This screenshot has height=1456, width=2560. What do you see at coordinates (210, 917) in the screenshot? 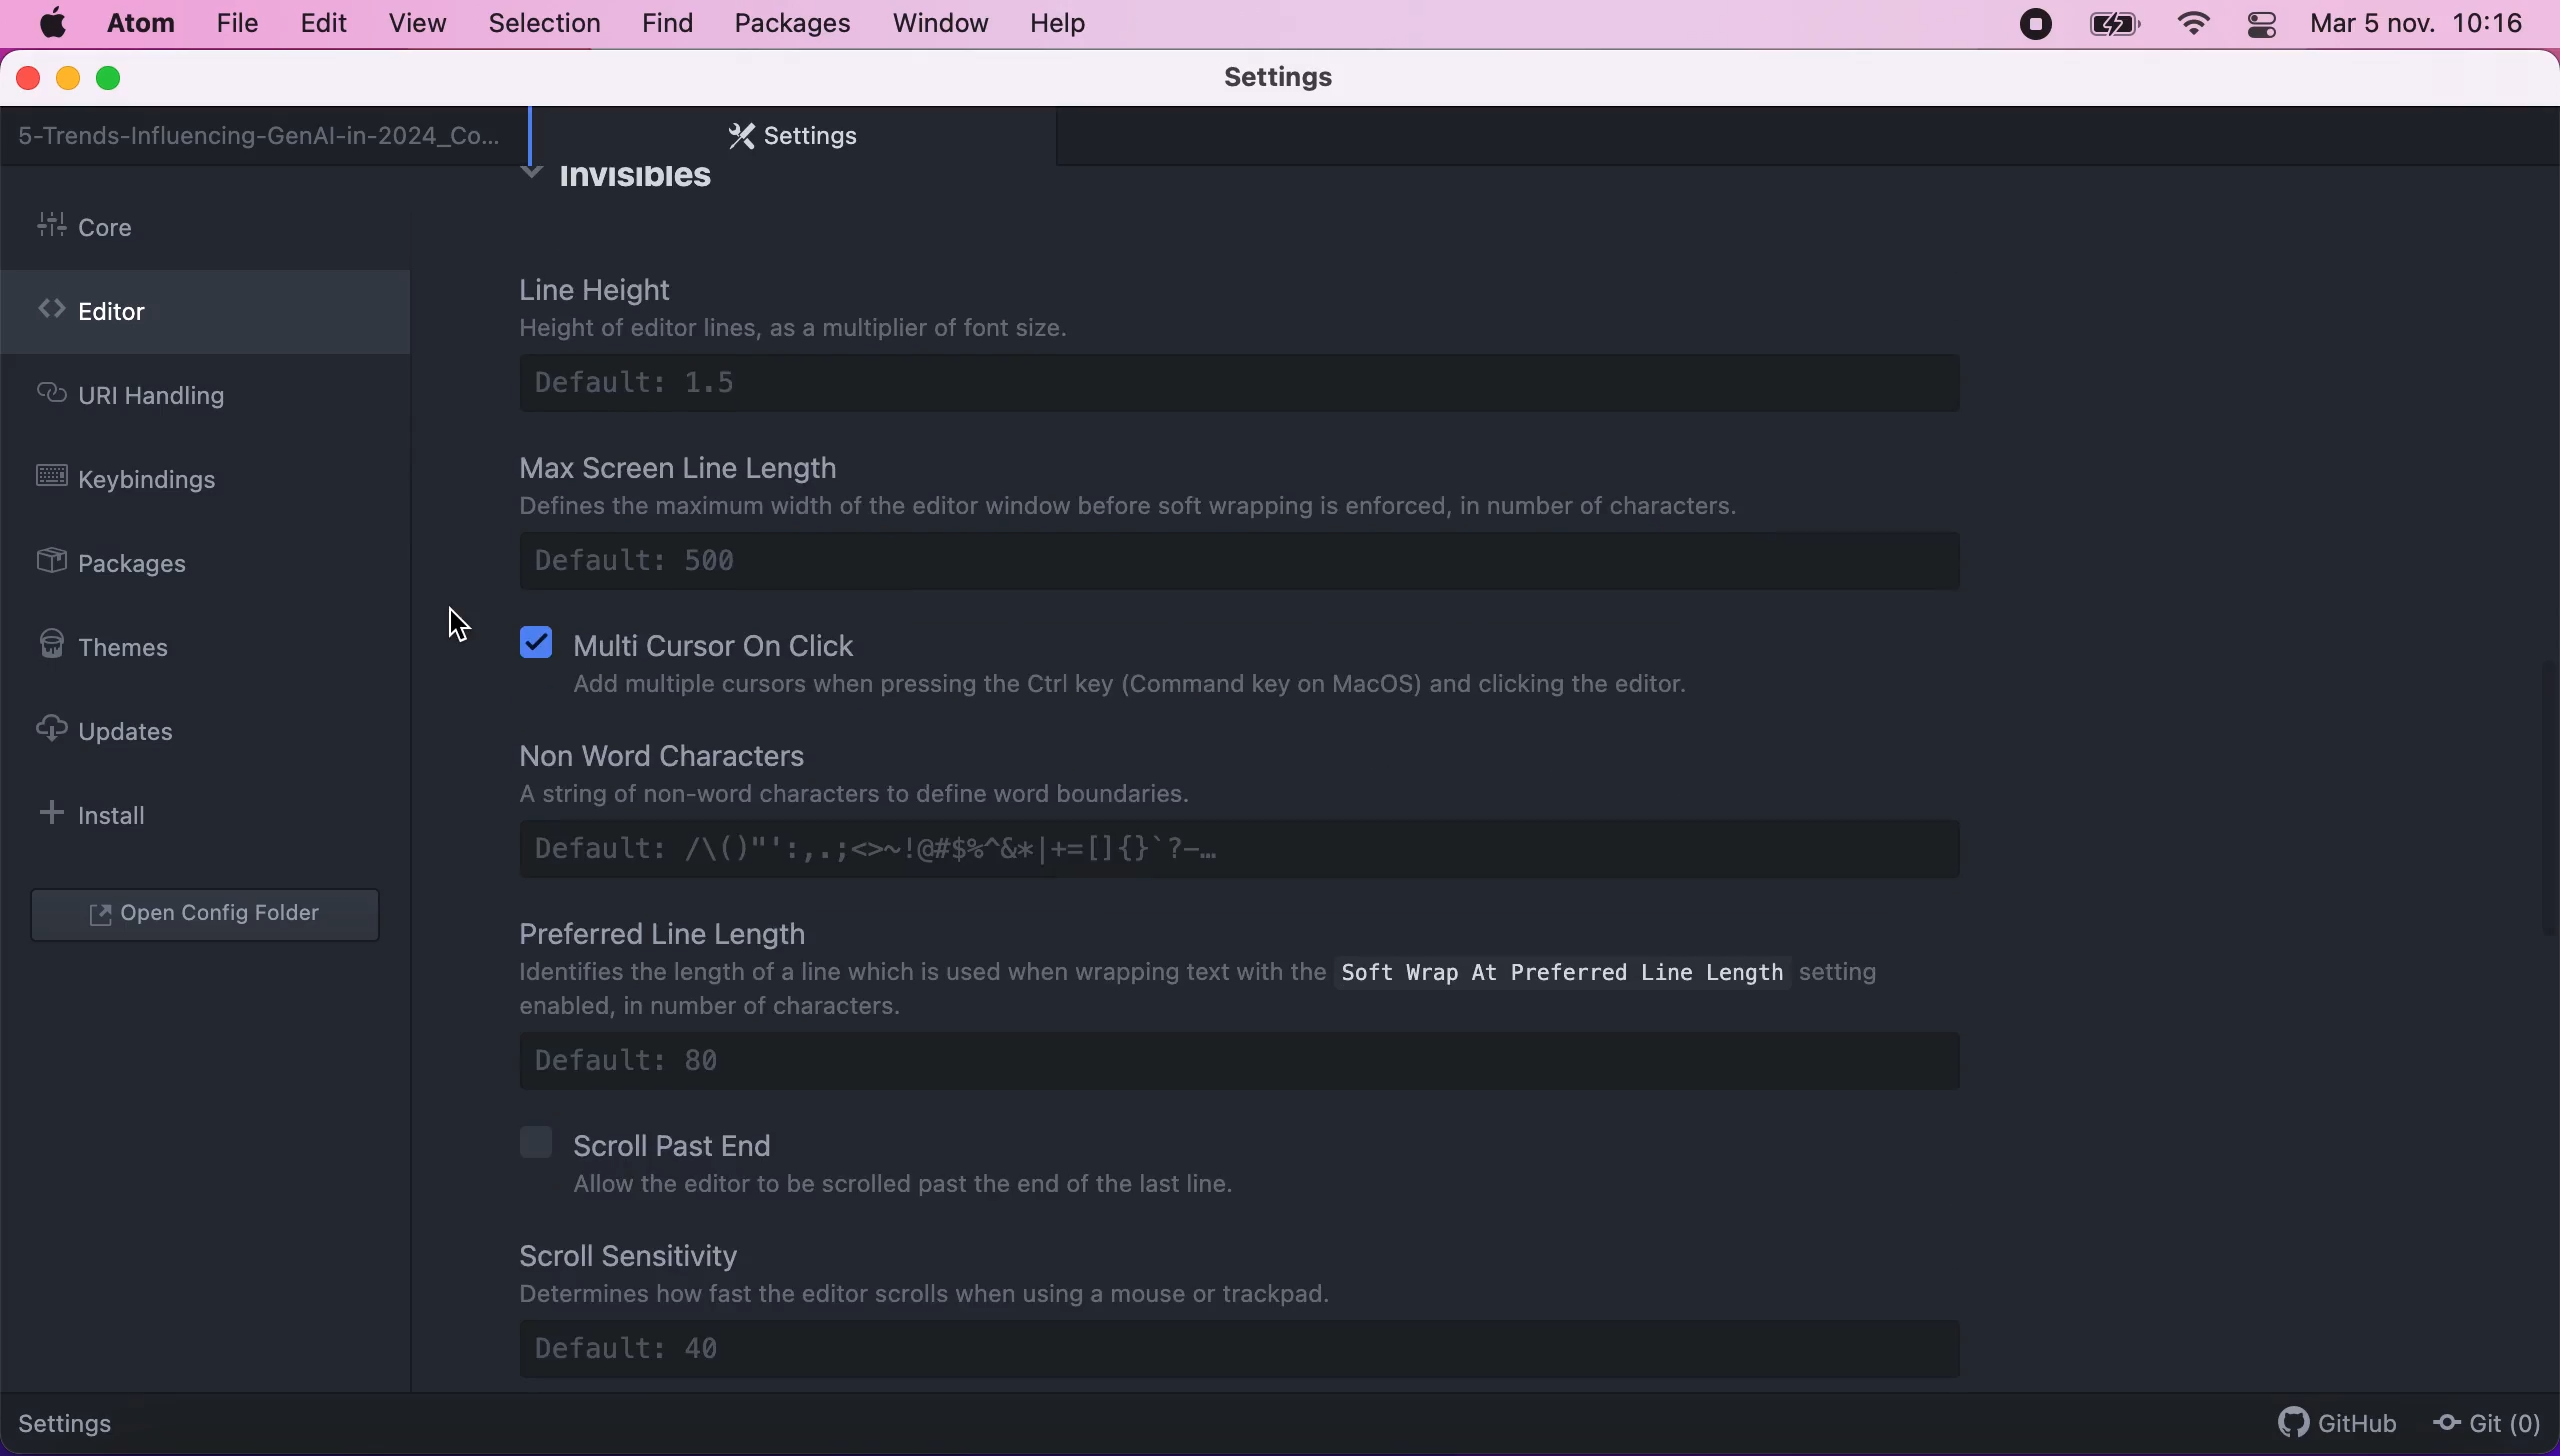
I see `open config folder` at bounding box center [210, 917].